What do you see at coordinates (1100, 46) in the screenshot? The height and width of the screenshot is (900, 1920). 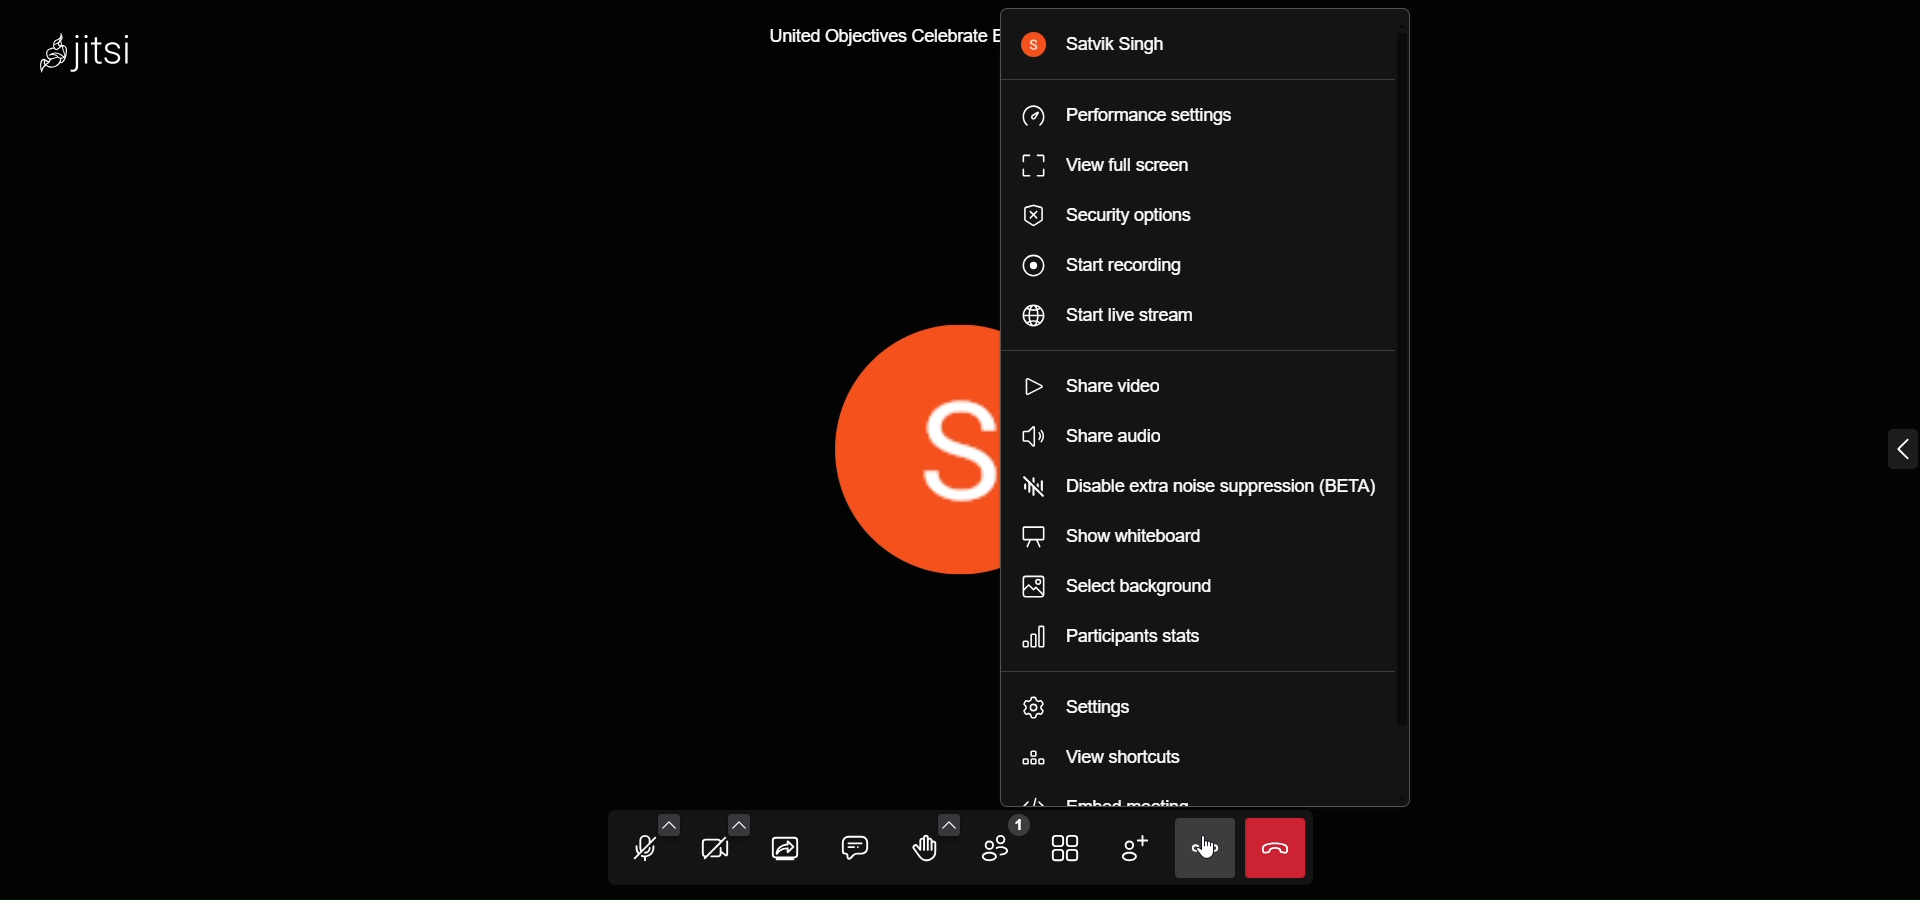 I see `satvik singh` at bounding box center [1100, 46].